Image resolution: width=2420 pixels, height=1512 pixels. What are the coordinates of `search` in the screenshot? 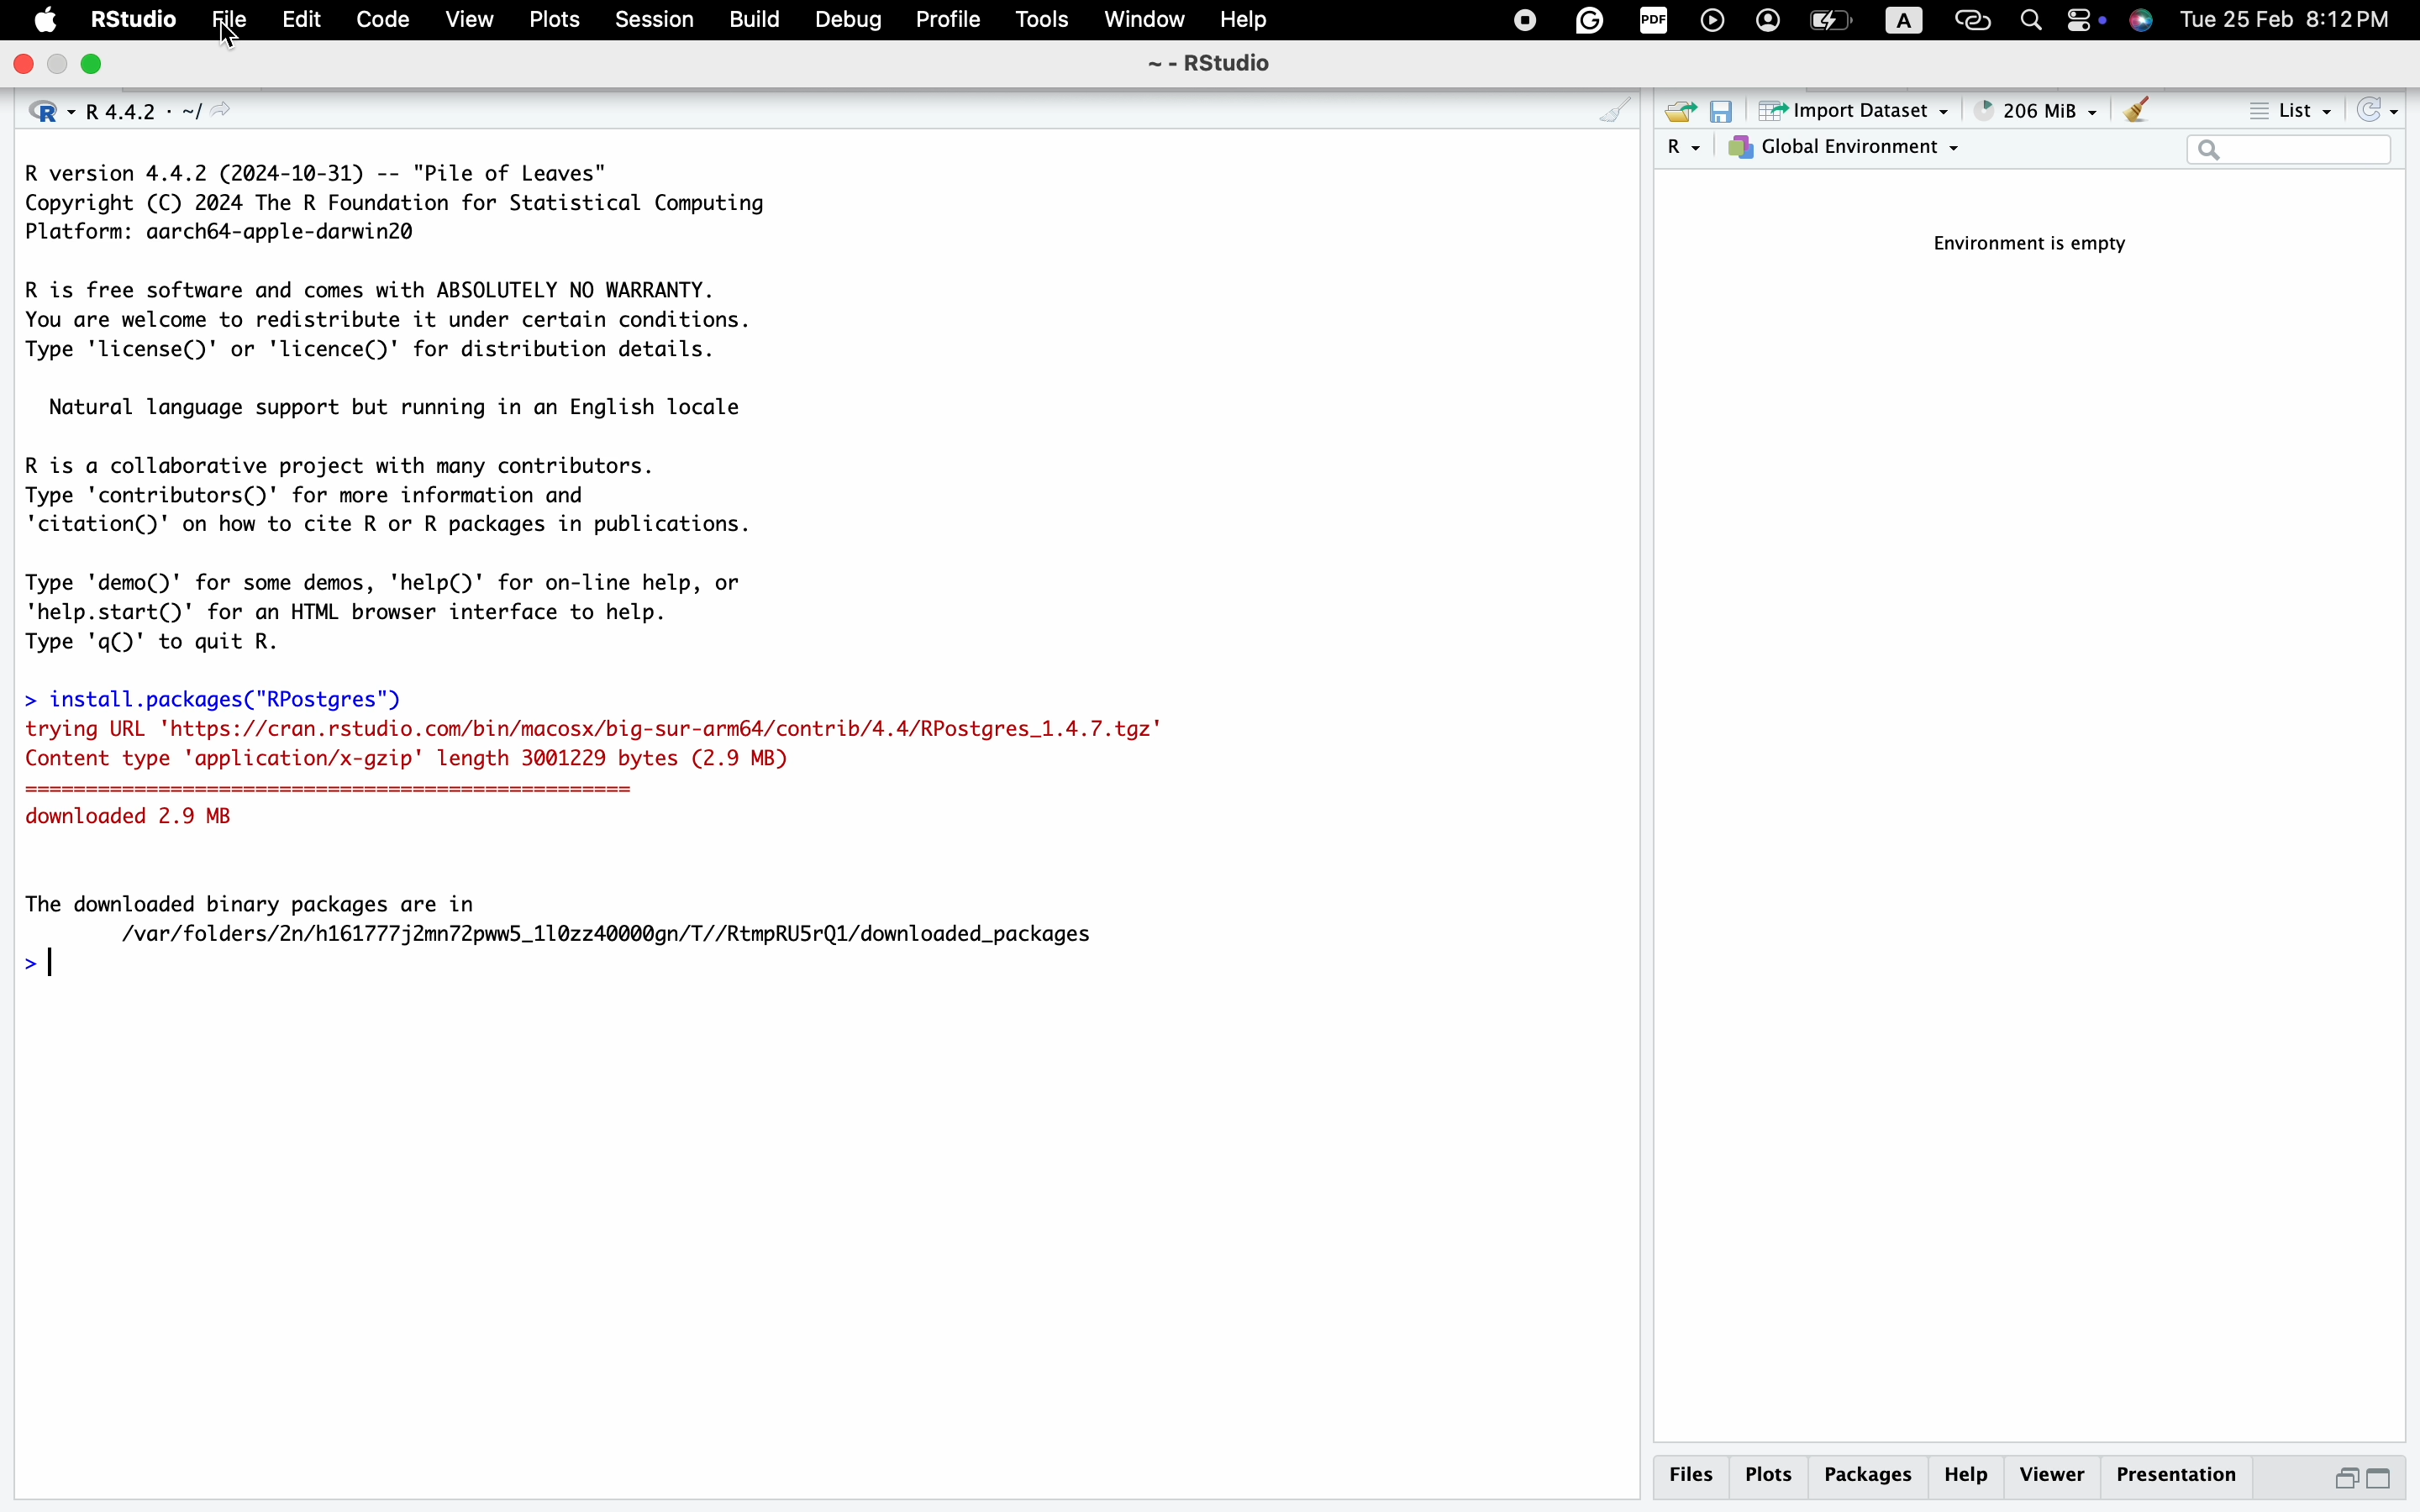 It's located at (2027, 18).